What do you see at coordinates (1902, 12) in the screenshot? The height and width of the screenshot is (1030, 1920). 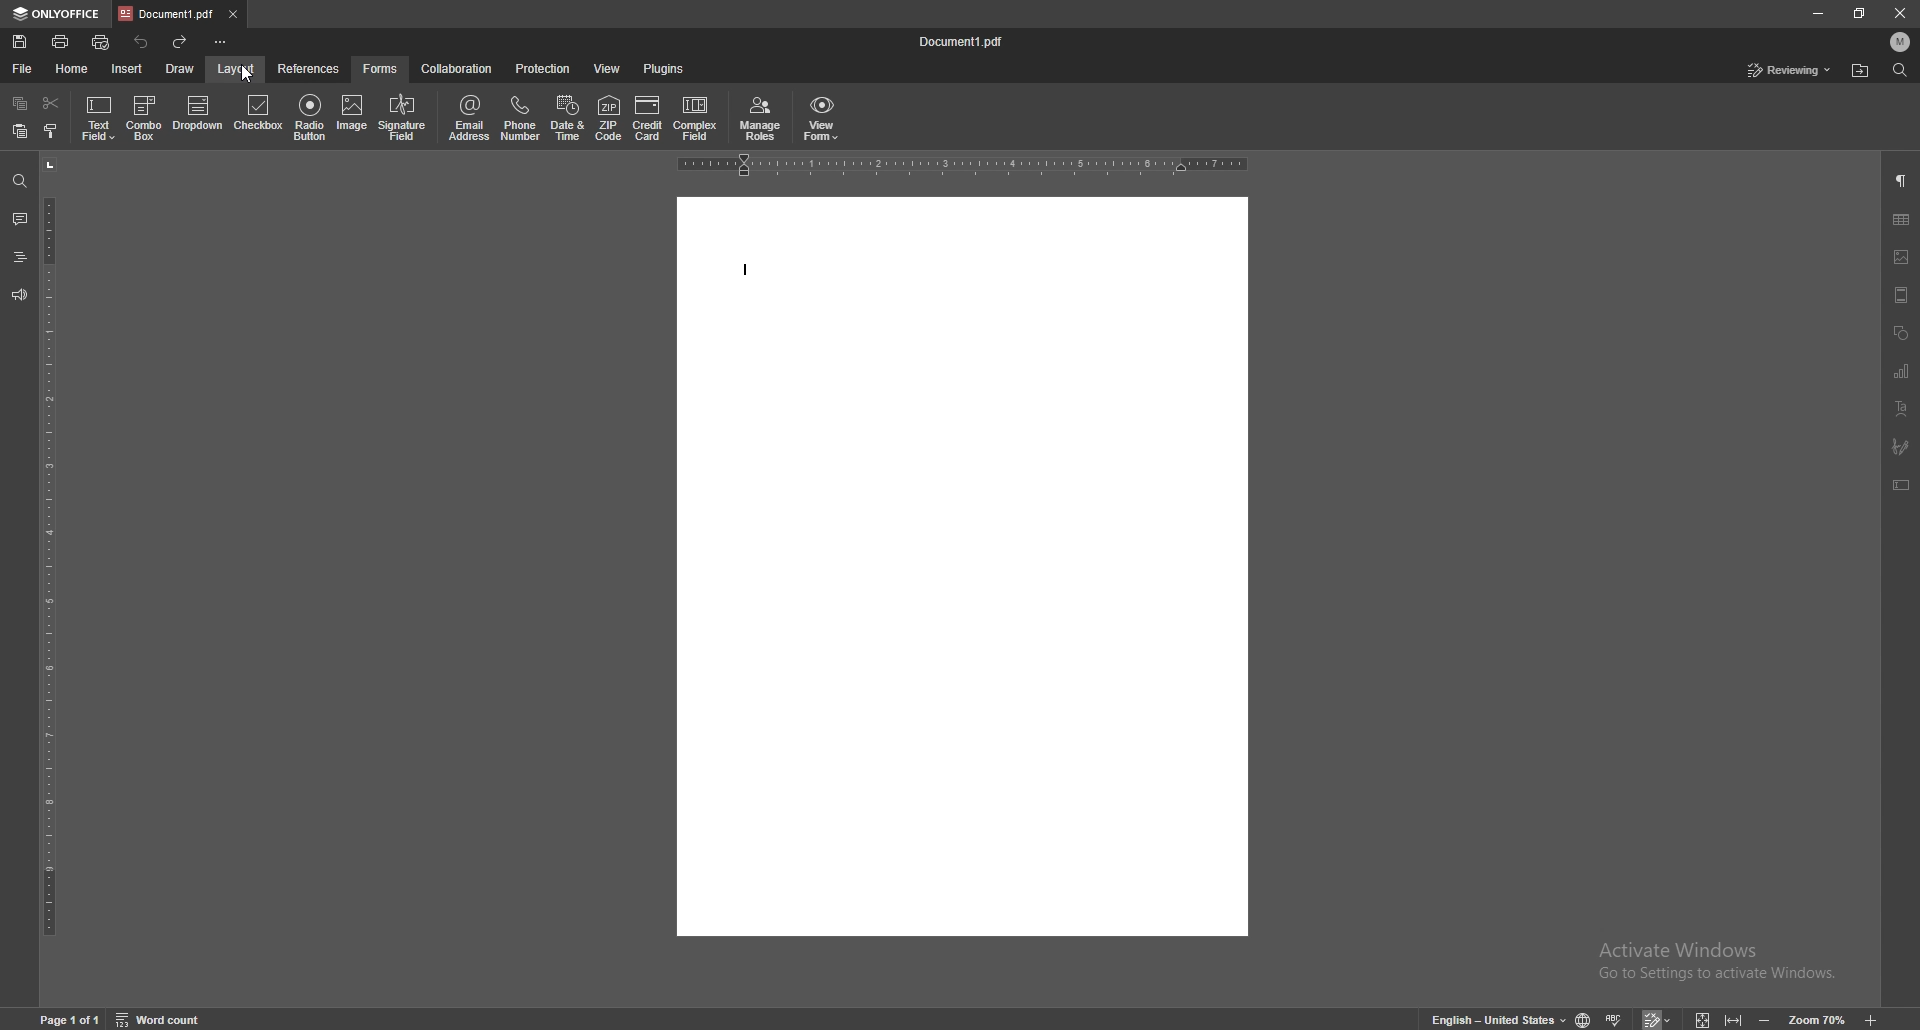 I see `close` at bounding box center [1902, 12].